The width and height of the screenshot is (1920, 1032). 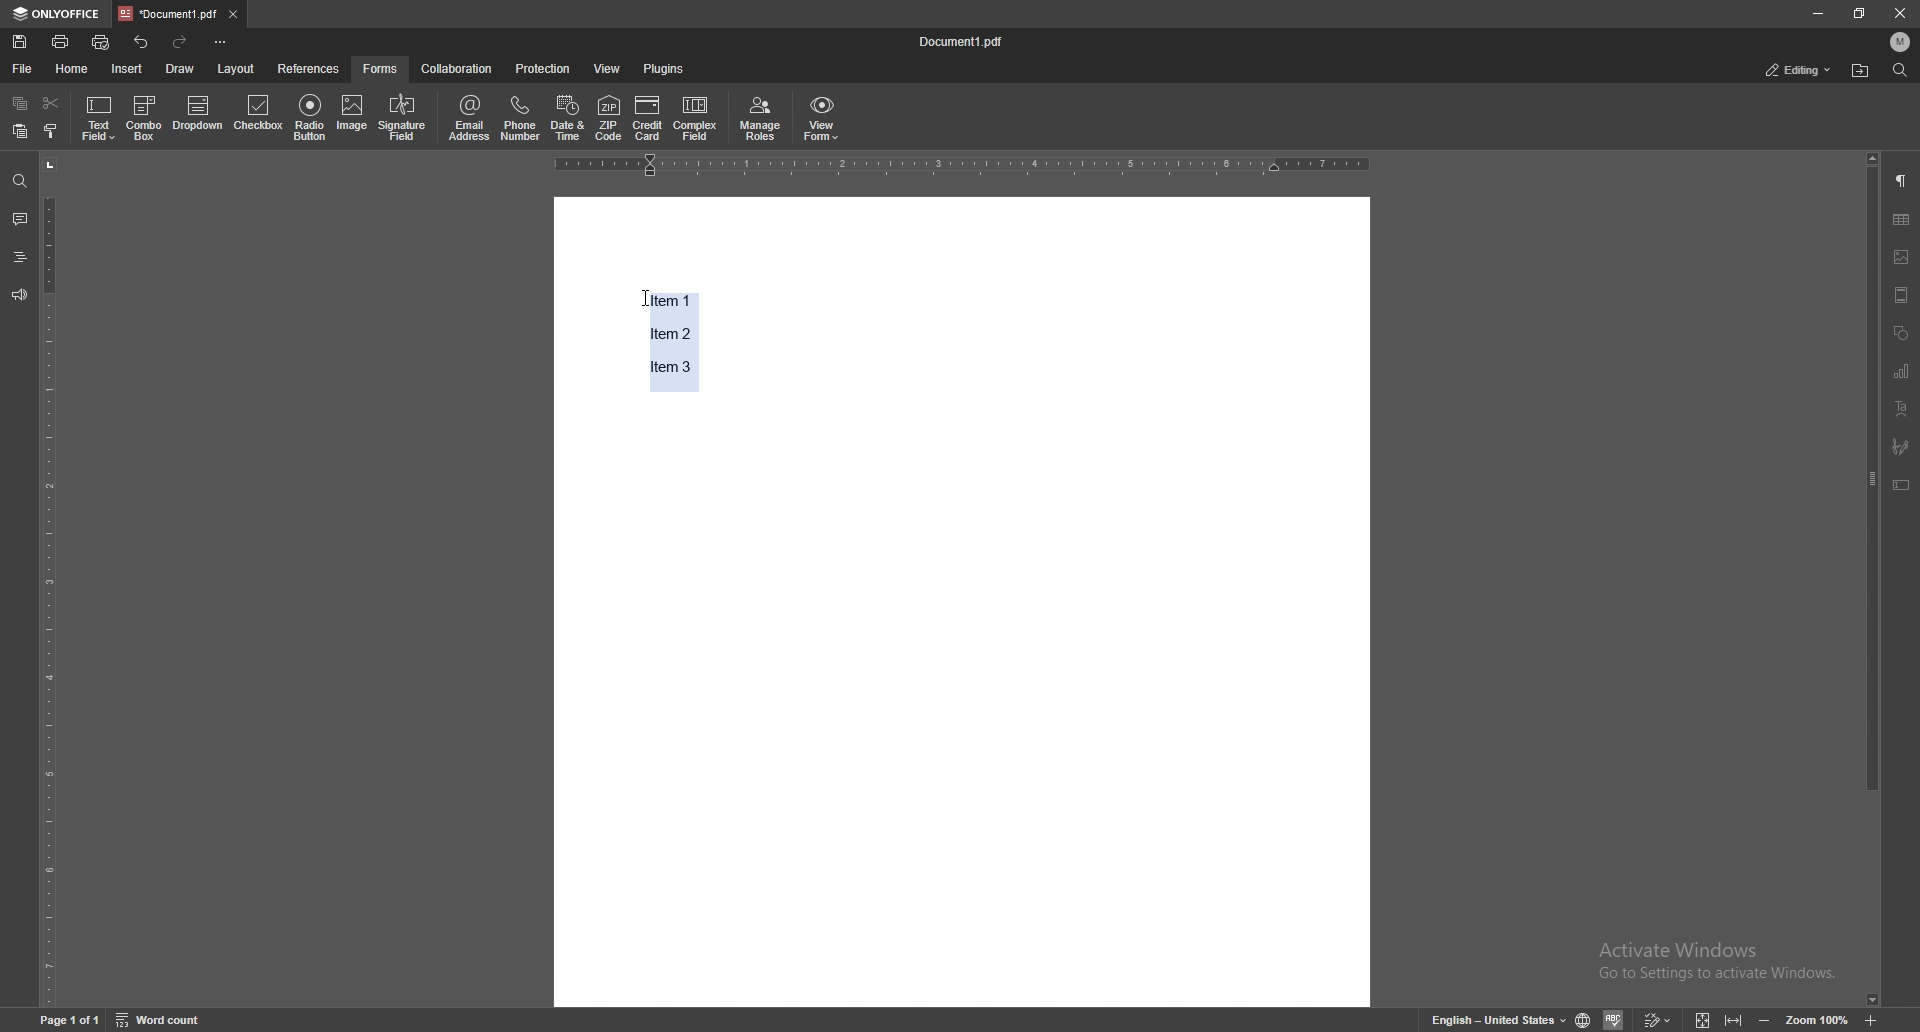 I want to click on zoom in, so click(x=1871, y=1019).